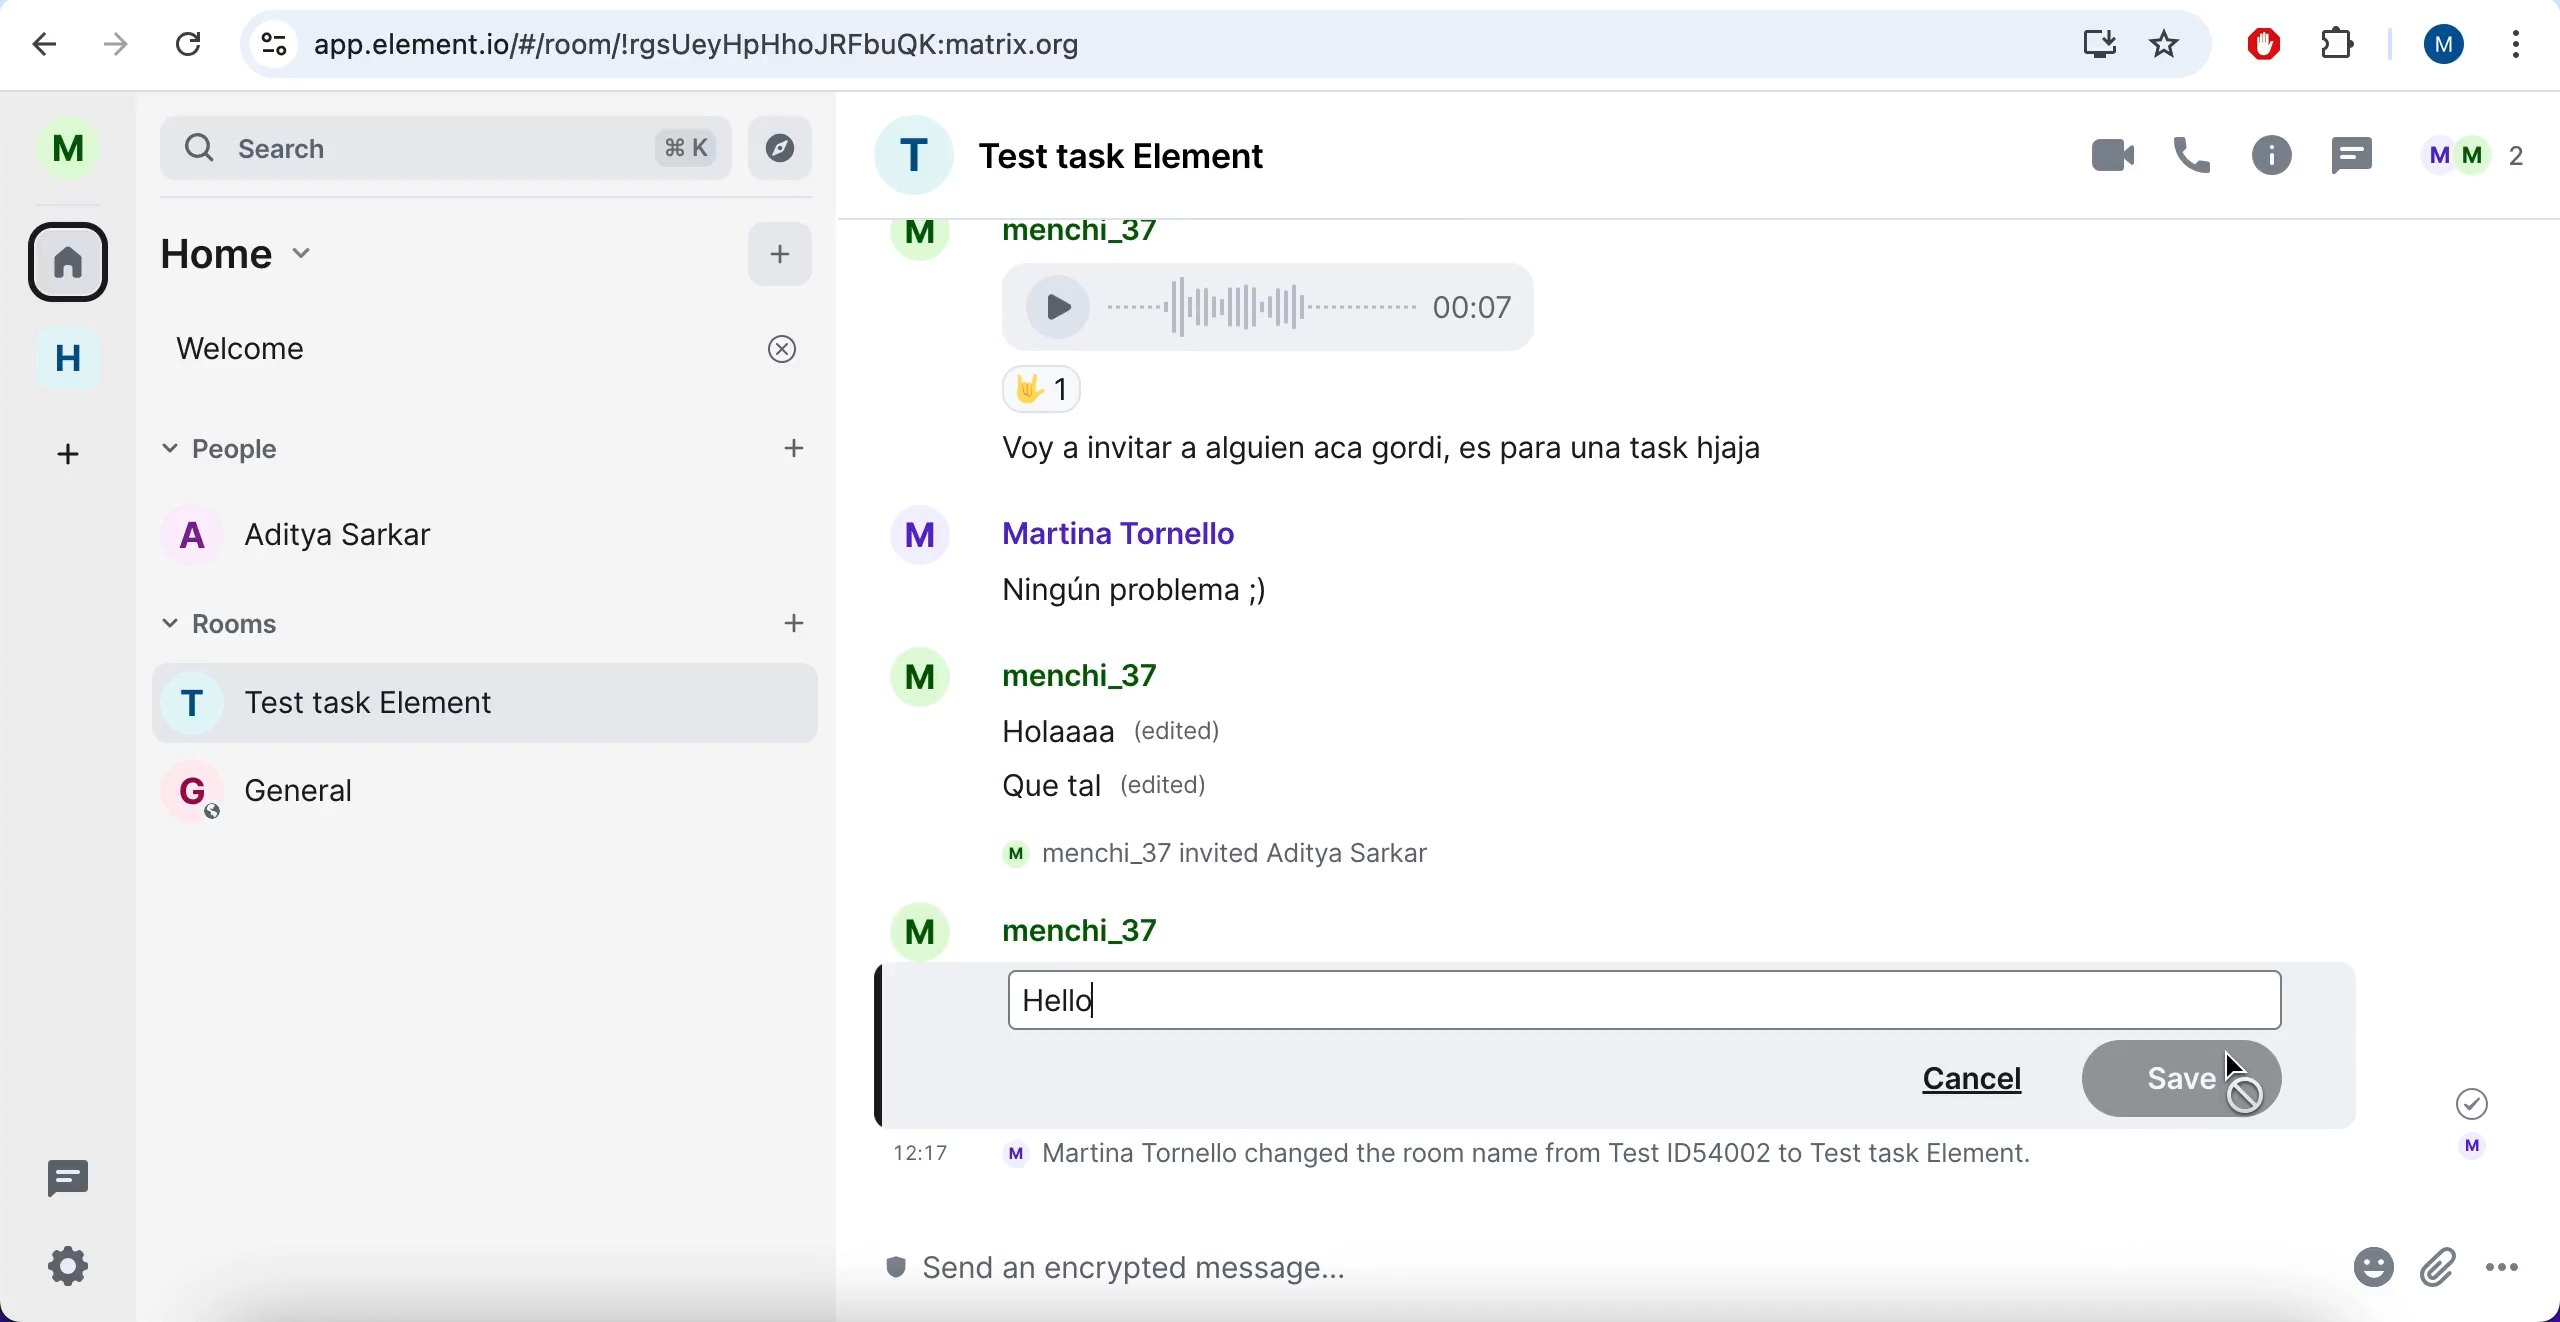  What do you see at coordinates (443, 145) in the screenshot?
I see `search bar` at bounding box center [443, 145].